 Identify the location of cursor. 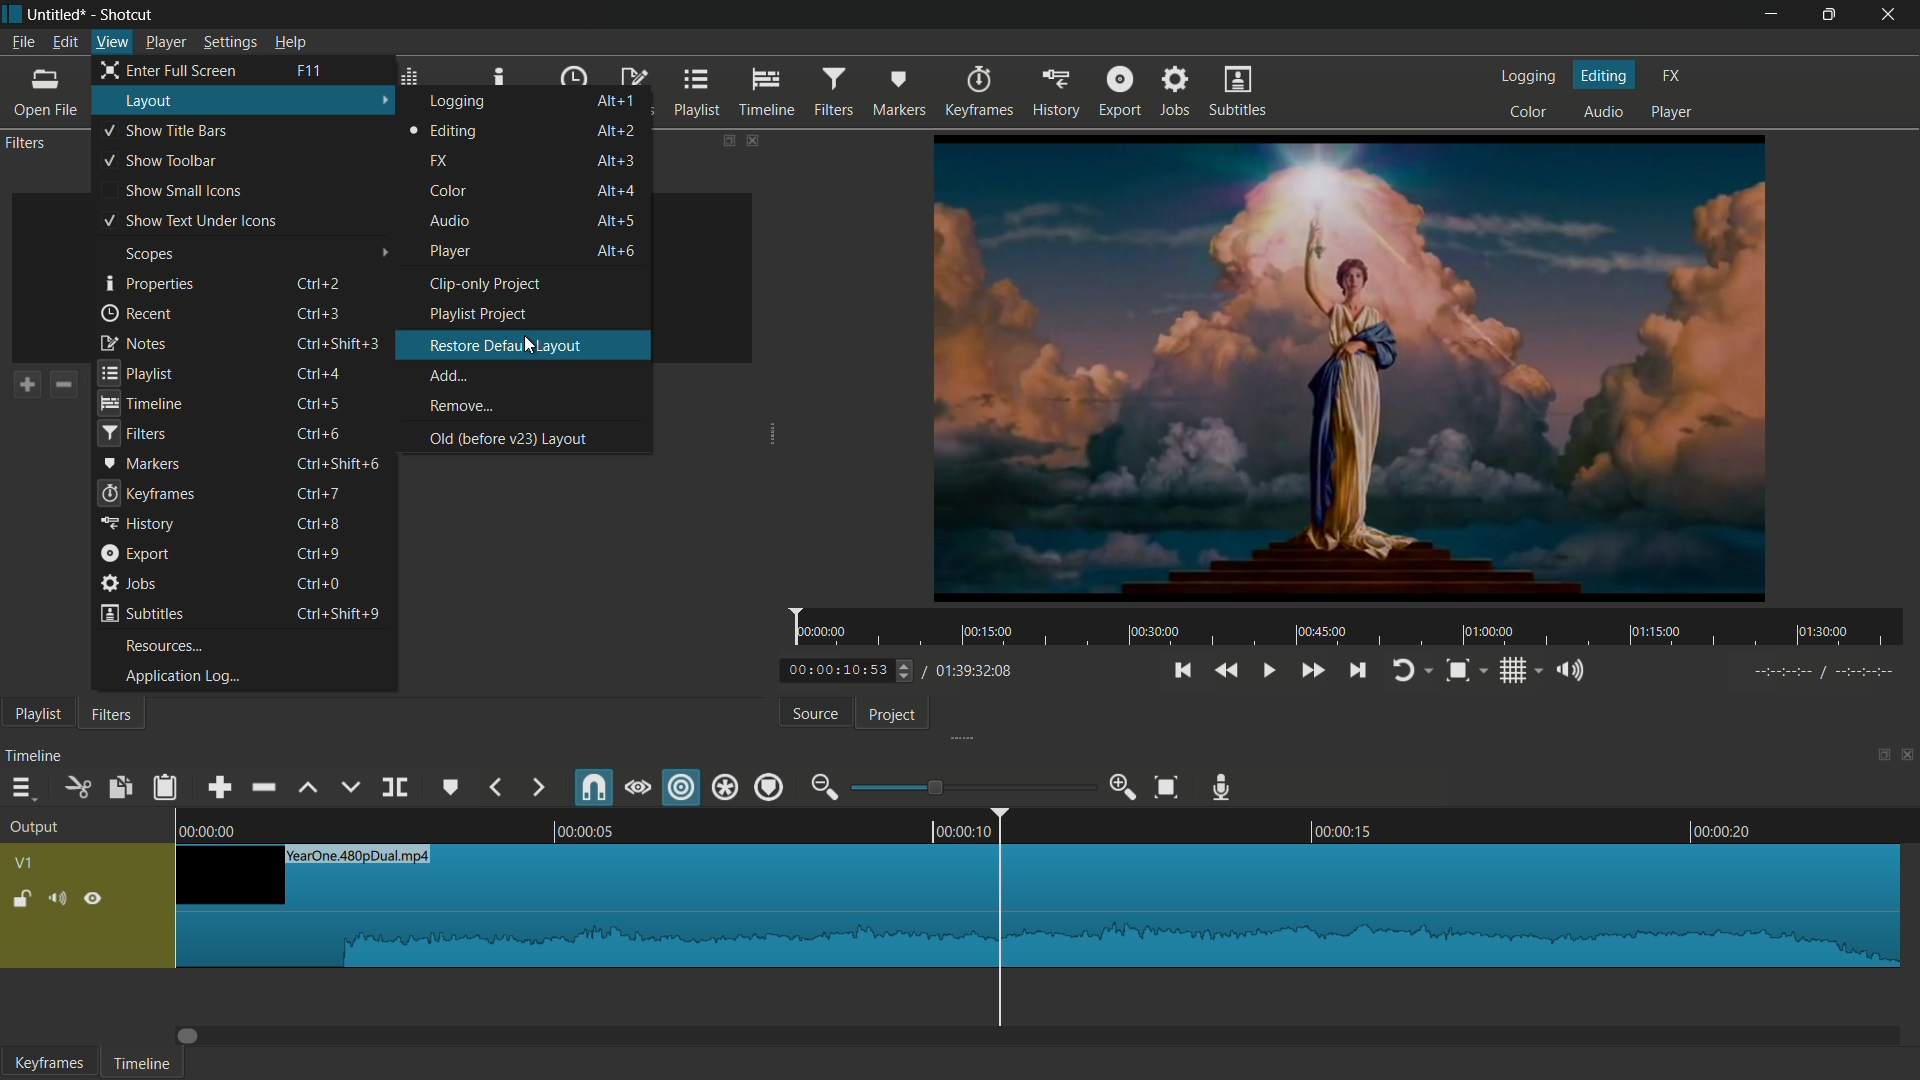
(532, 343).